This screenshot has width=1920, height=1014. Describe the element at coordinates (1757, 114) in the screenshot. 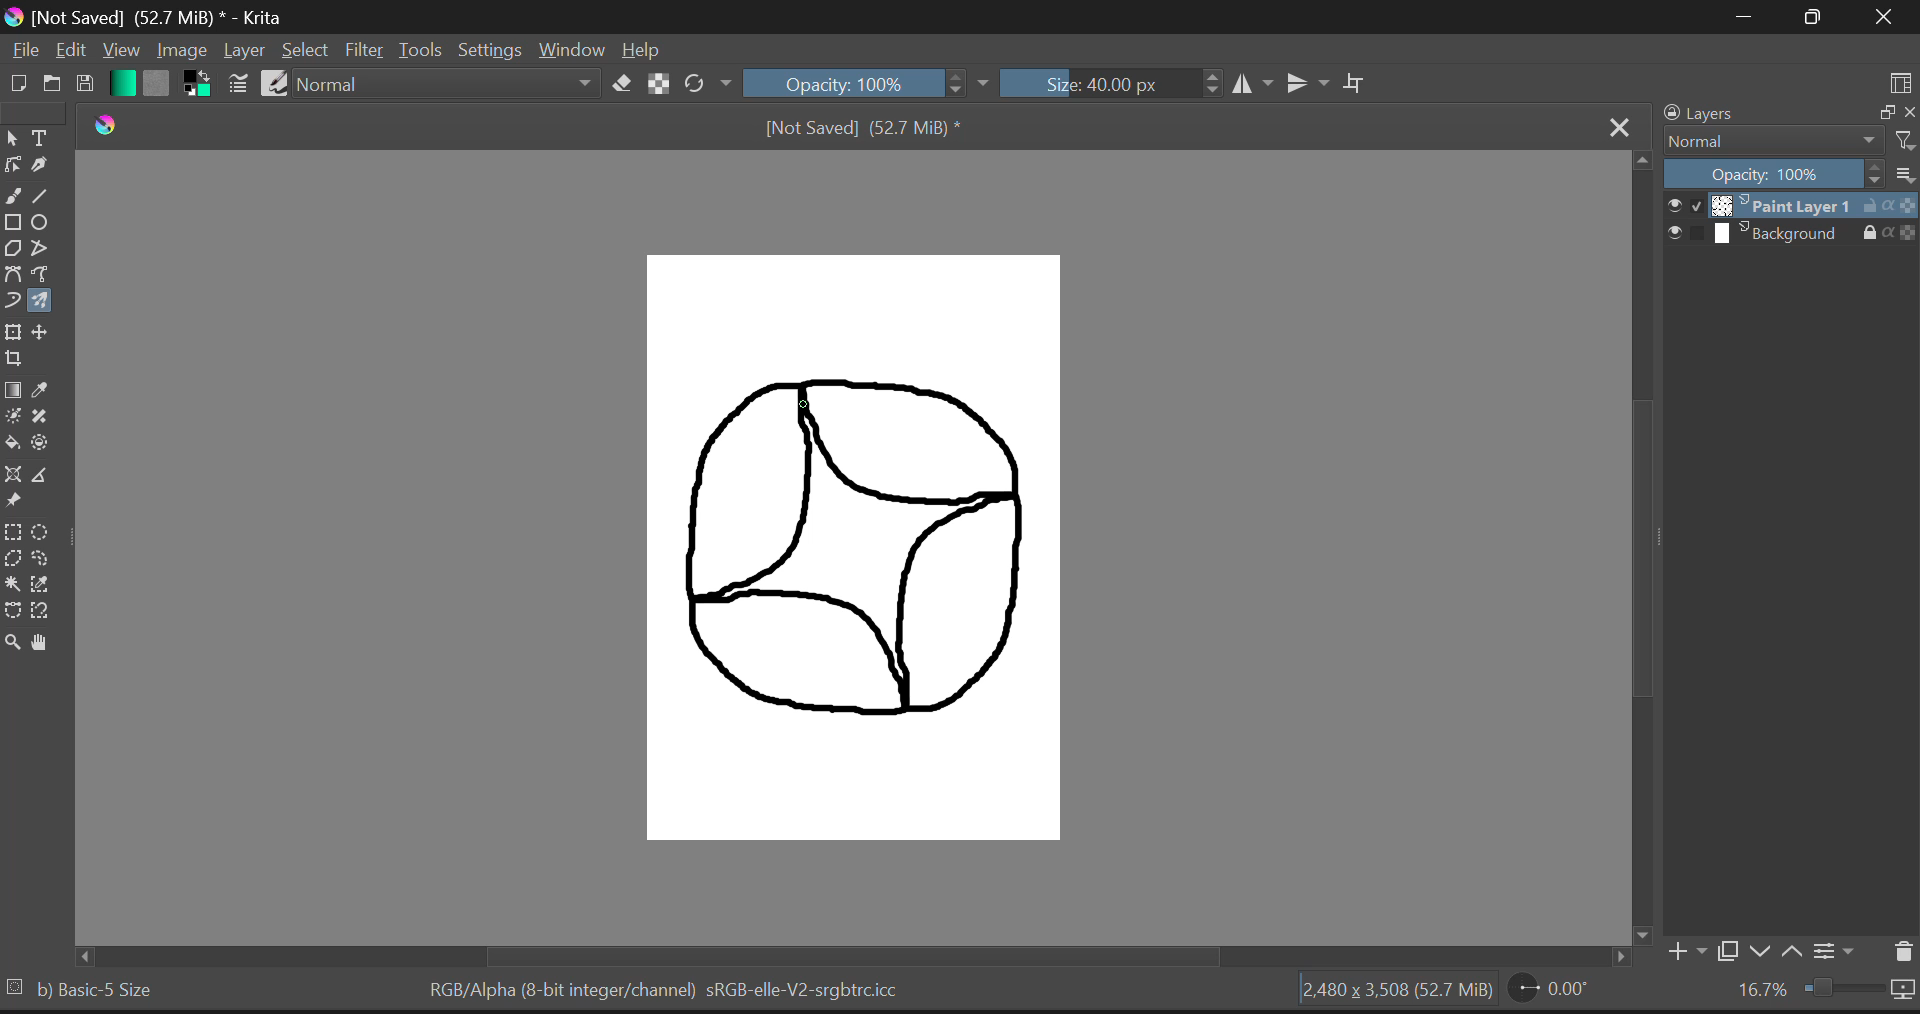

I see `Layers` at that location.